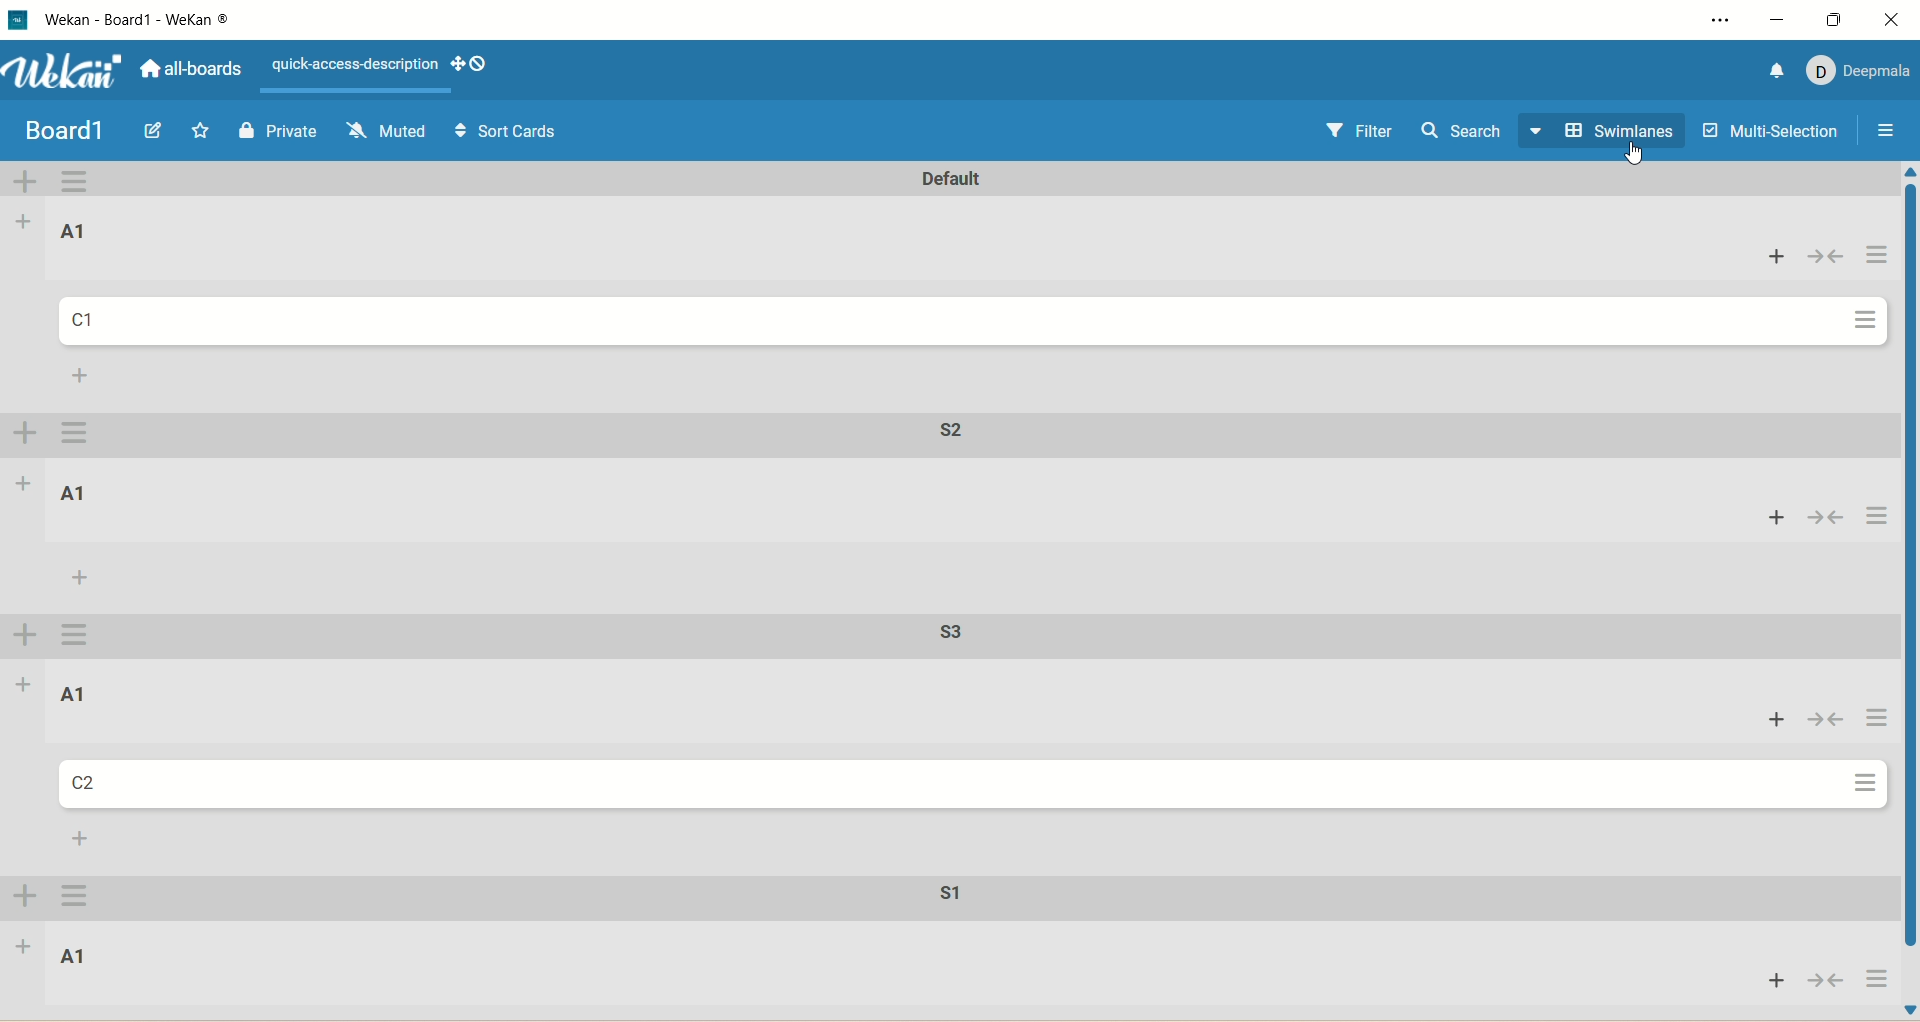 The height and width of the screenshot is (1022, 1920). Describe the element at coordinates (478, 64) in the screenshot. I see `show-desktop-drag-handles` at that location.